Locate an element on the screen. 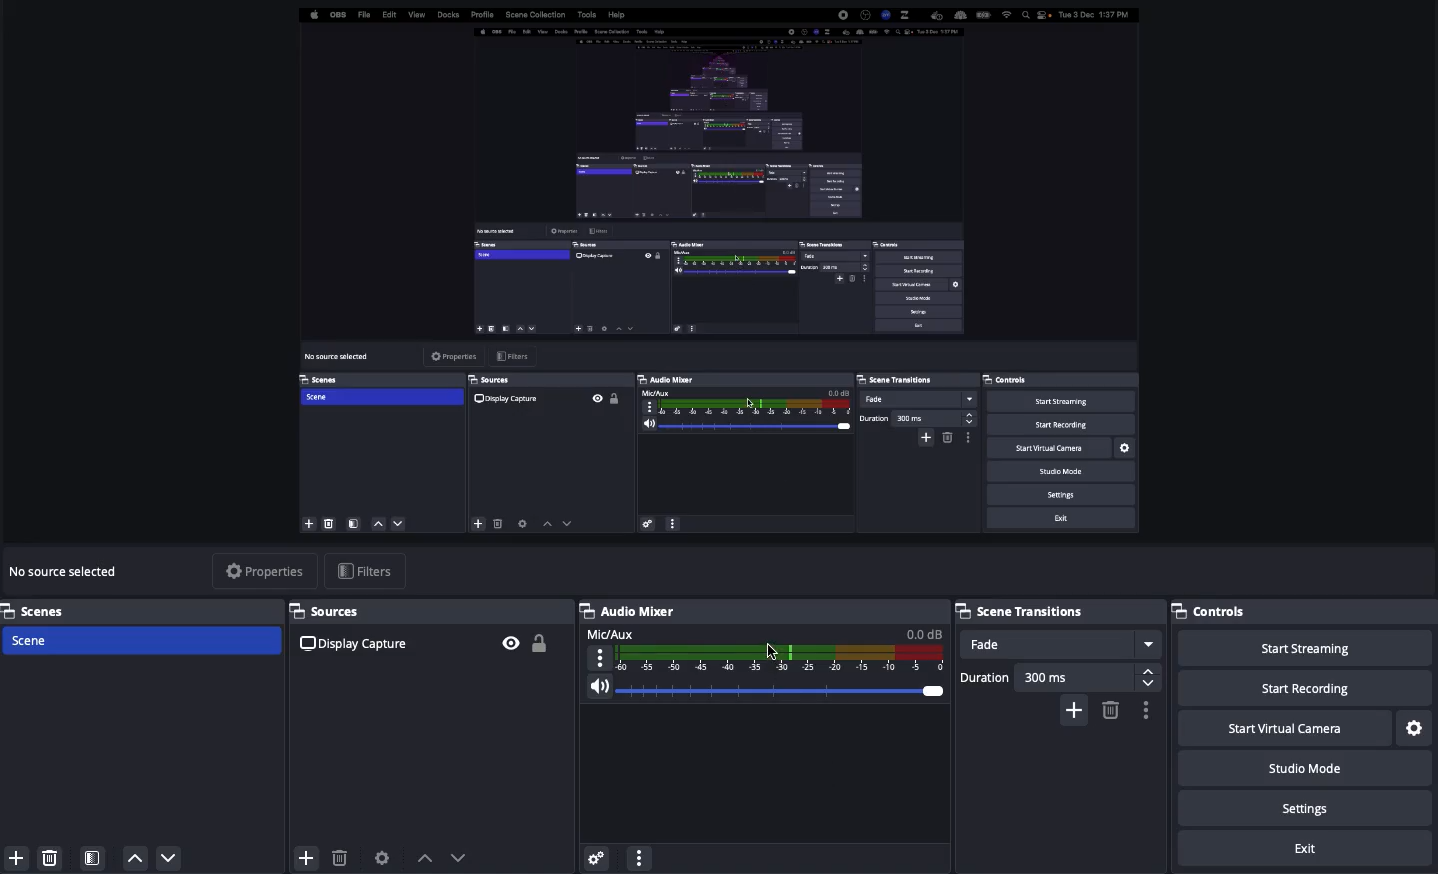  Display capture is located at coordinates (359, 643).